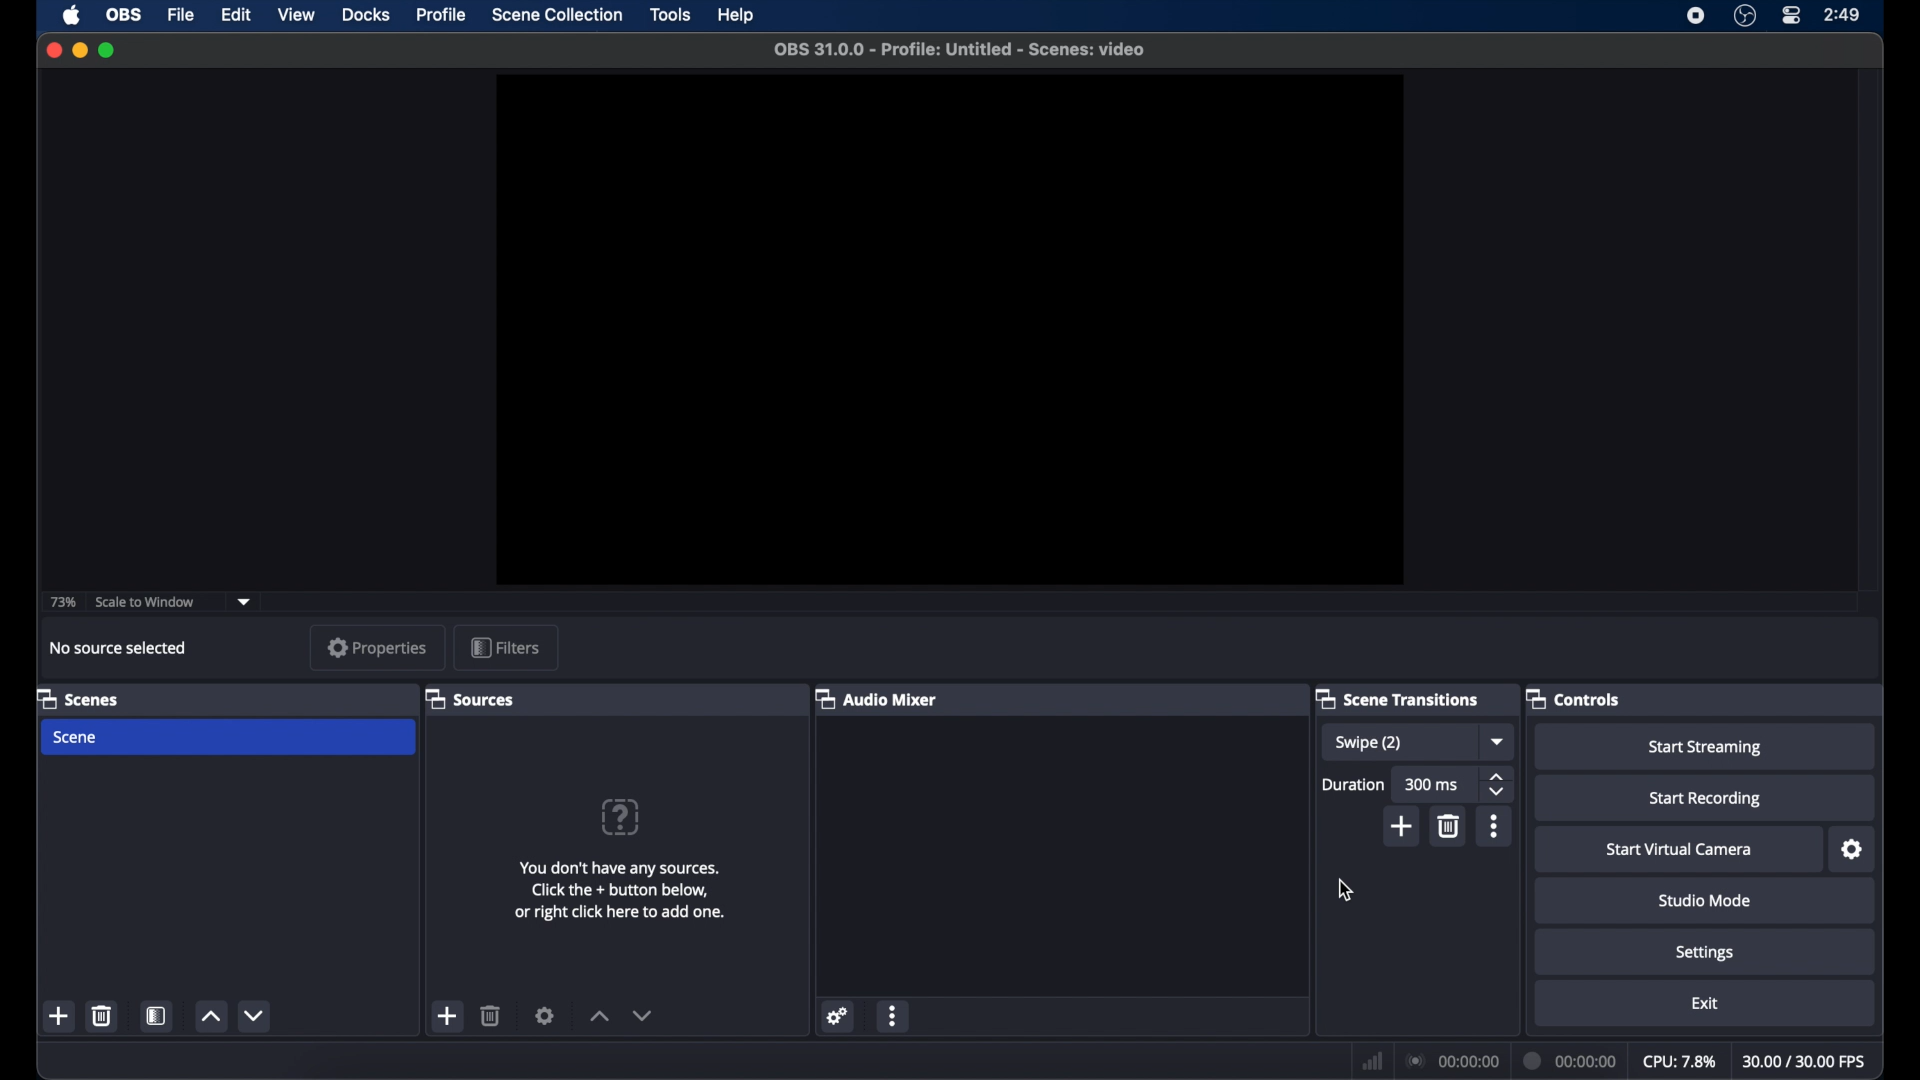 This screenshot has width=1920, height=1080. I want to click on start recording, so click(1705, 799).